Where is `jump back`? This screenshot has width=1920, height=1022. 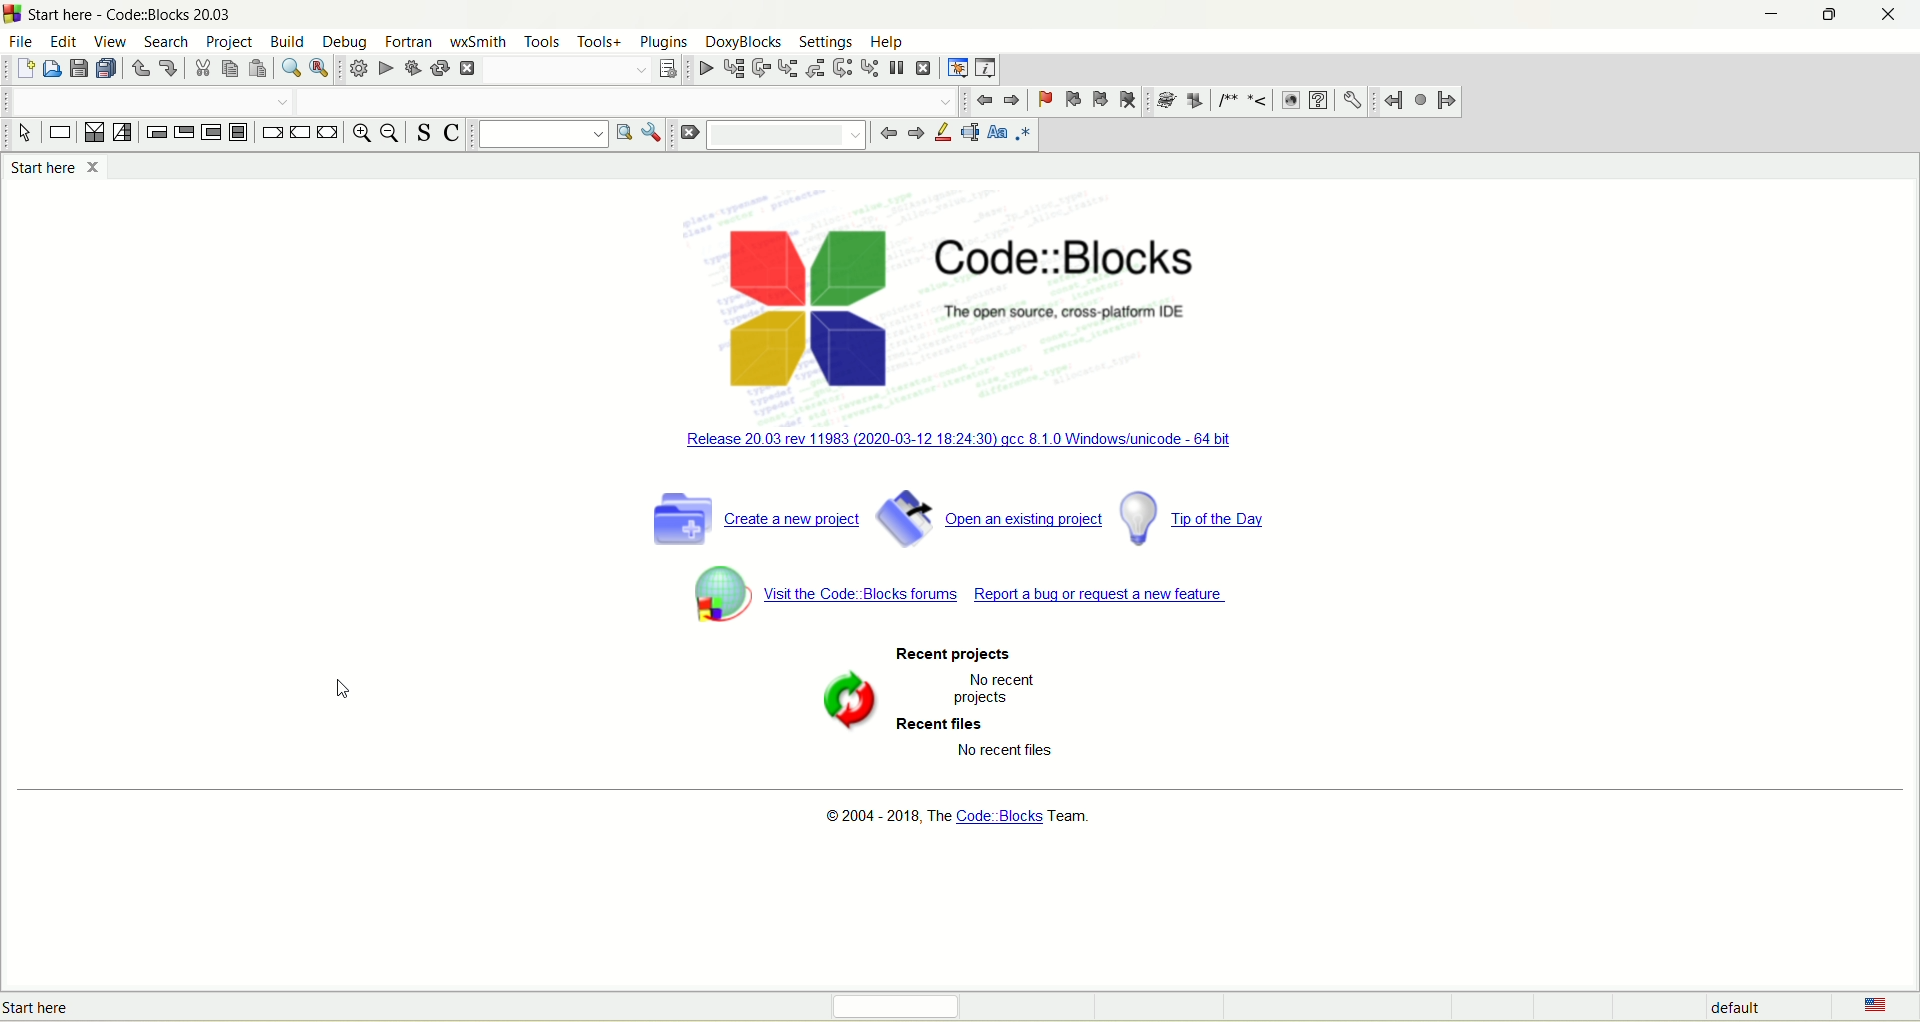 jump back is located at coordinates (1395, 100).